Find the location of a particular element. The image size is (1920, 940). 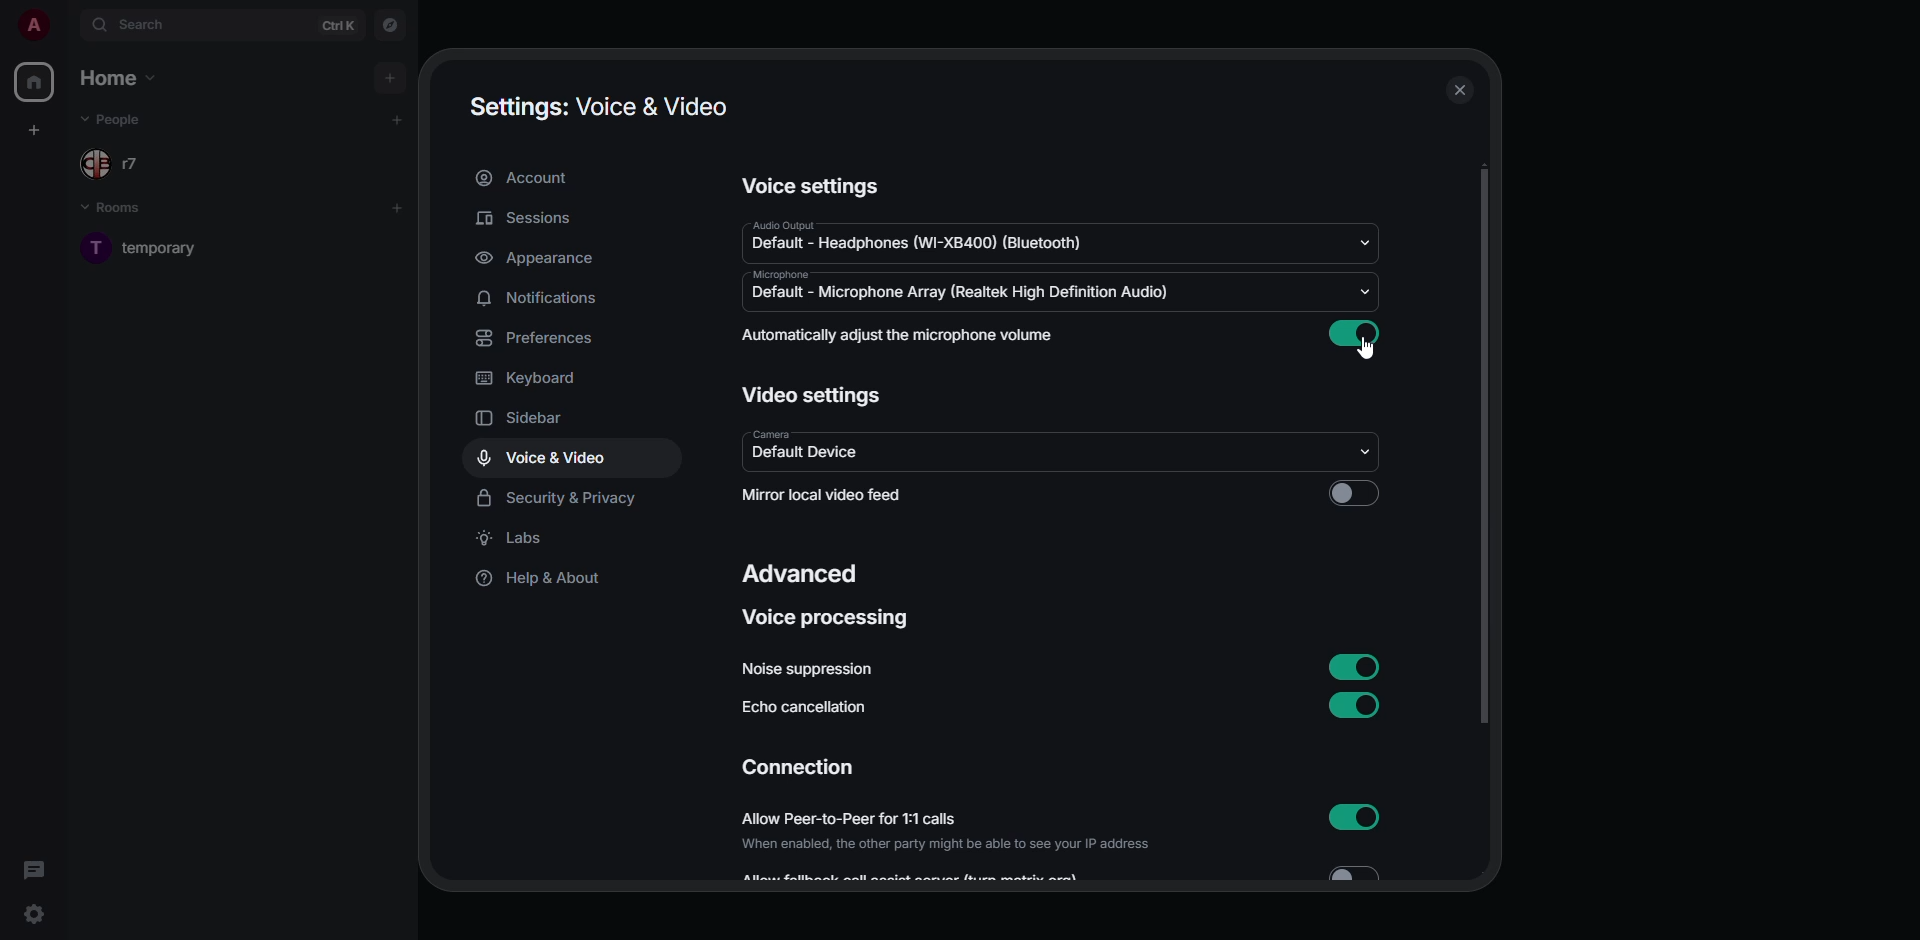

automatically adjust microphone volume is located at coordinates (902, 336).